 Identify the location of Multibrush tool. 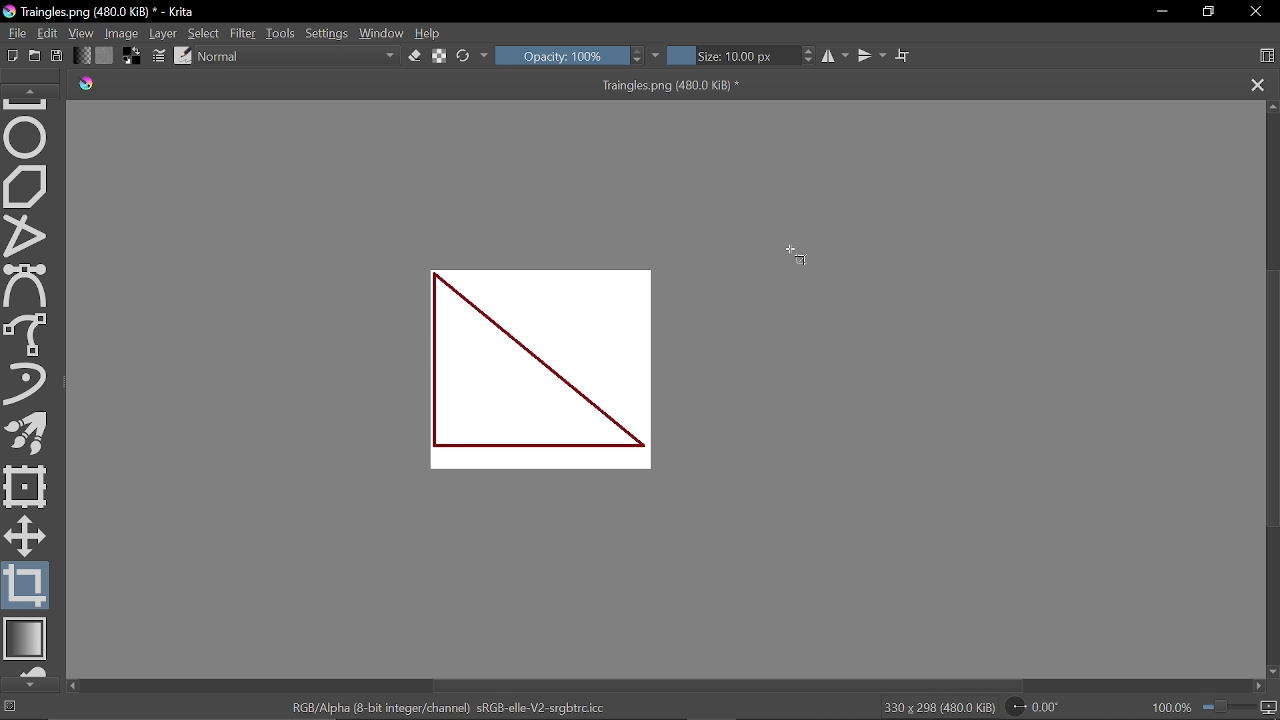
(30, 436).